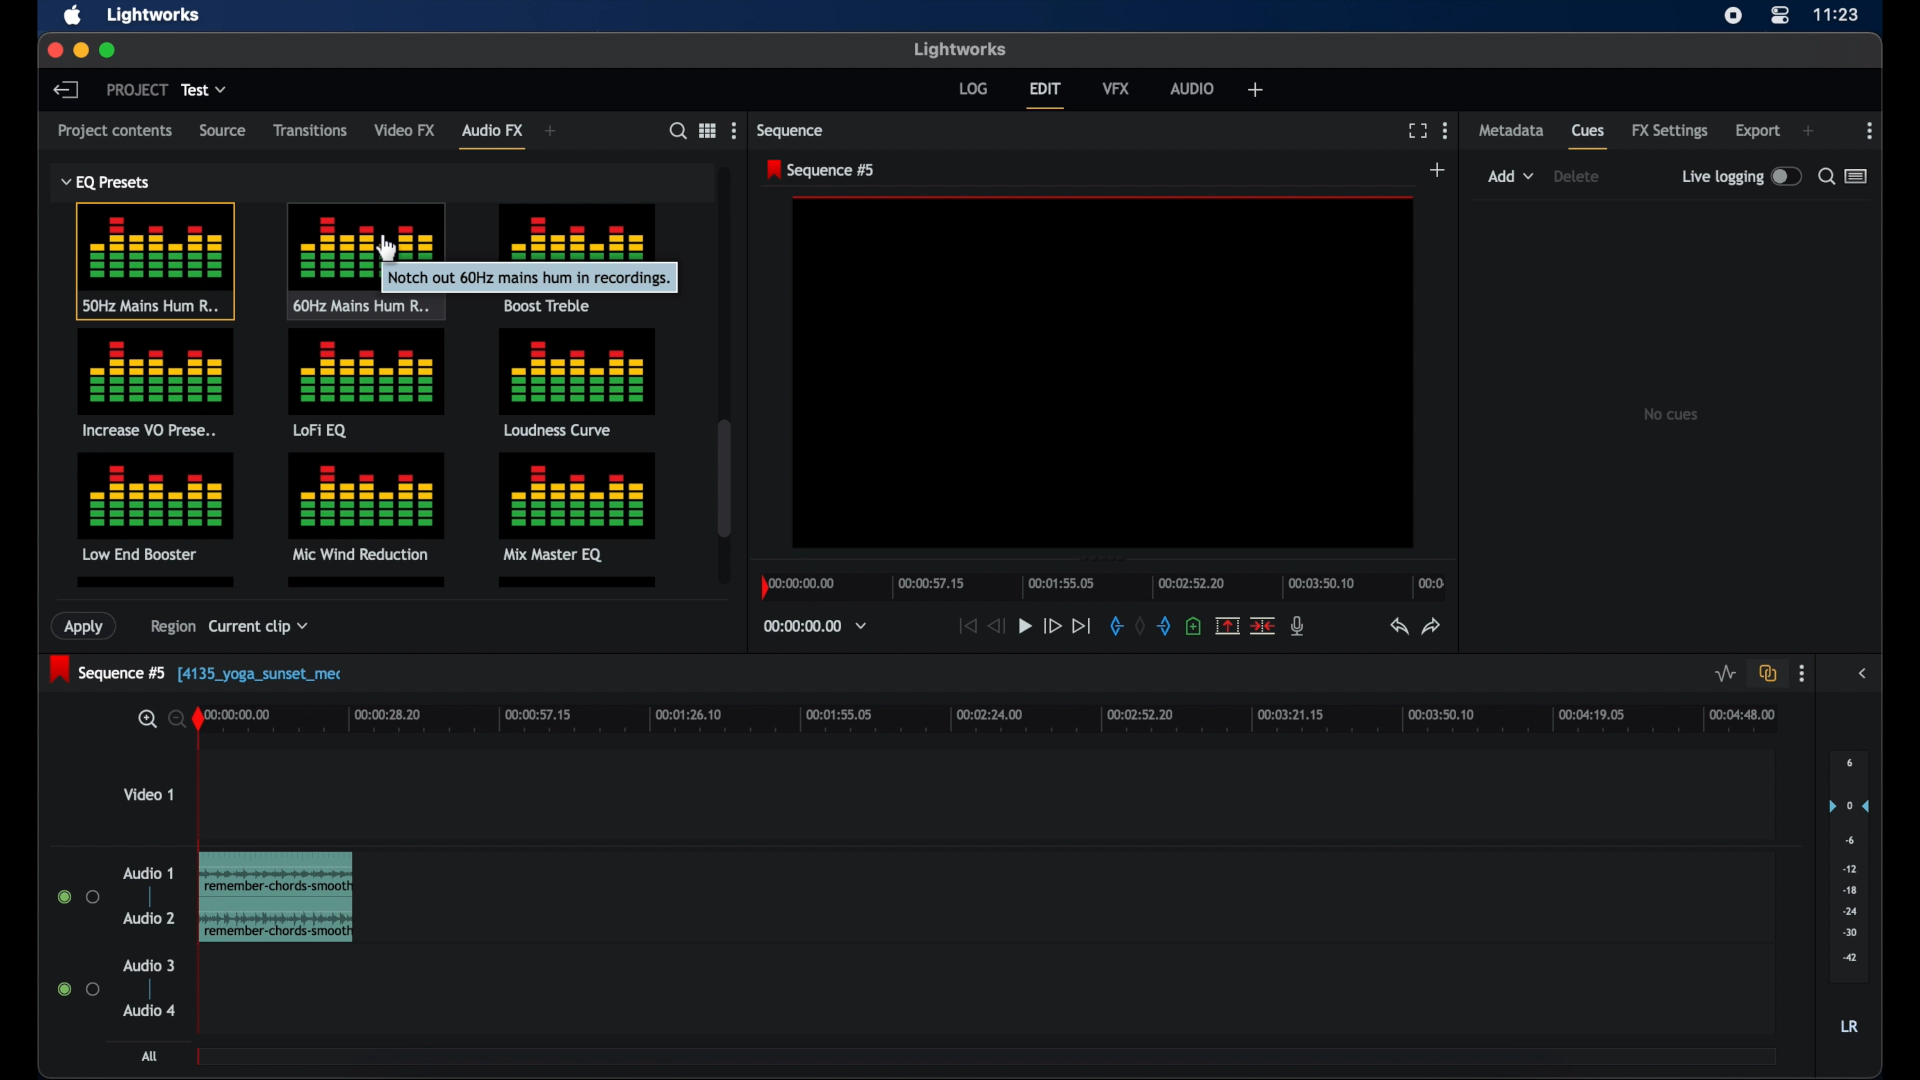  Describe the element at coordinates (1740, 176) in the screenshot. I see `live logging` at that location.